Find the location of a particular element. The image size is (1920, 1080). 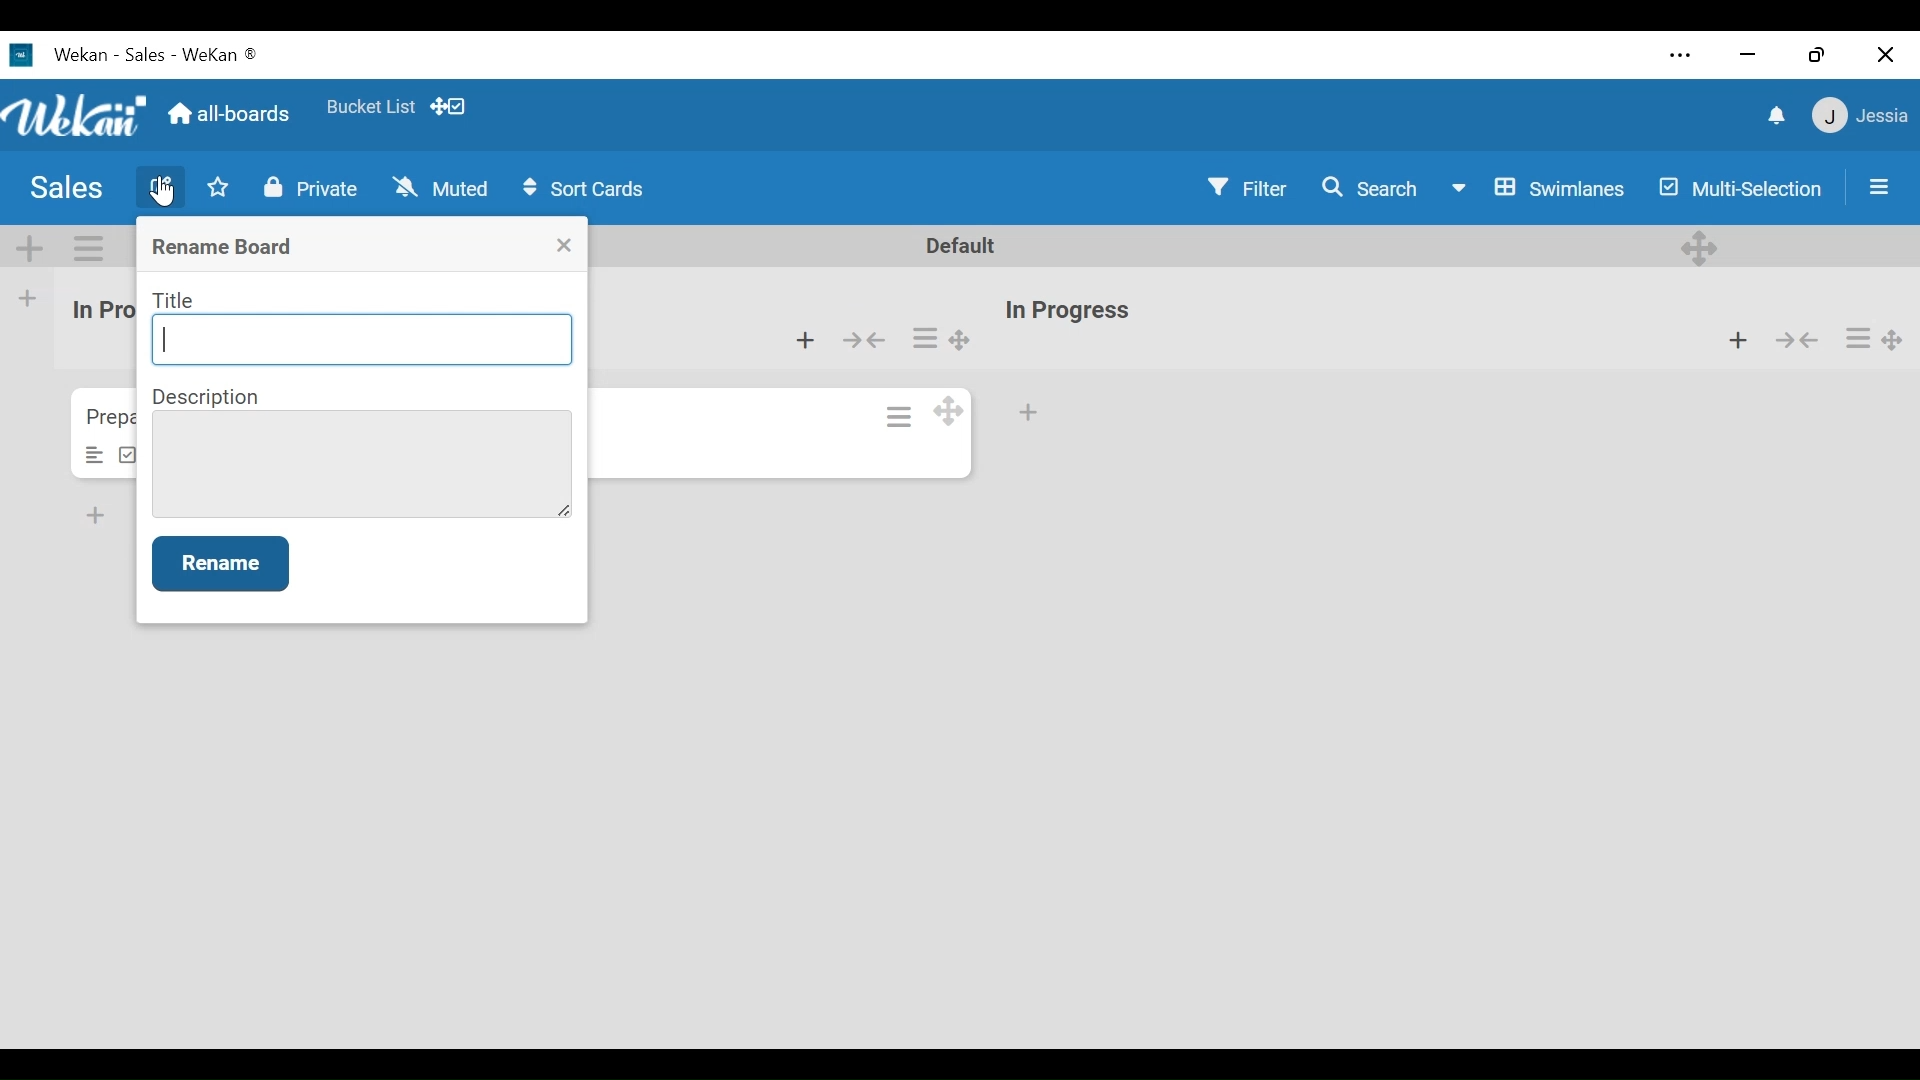

minimize is located at coordinates (1749, 53).